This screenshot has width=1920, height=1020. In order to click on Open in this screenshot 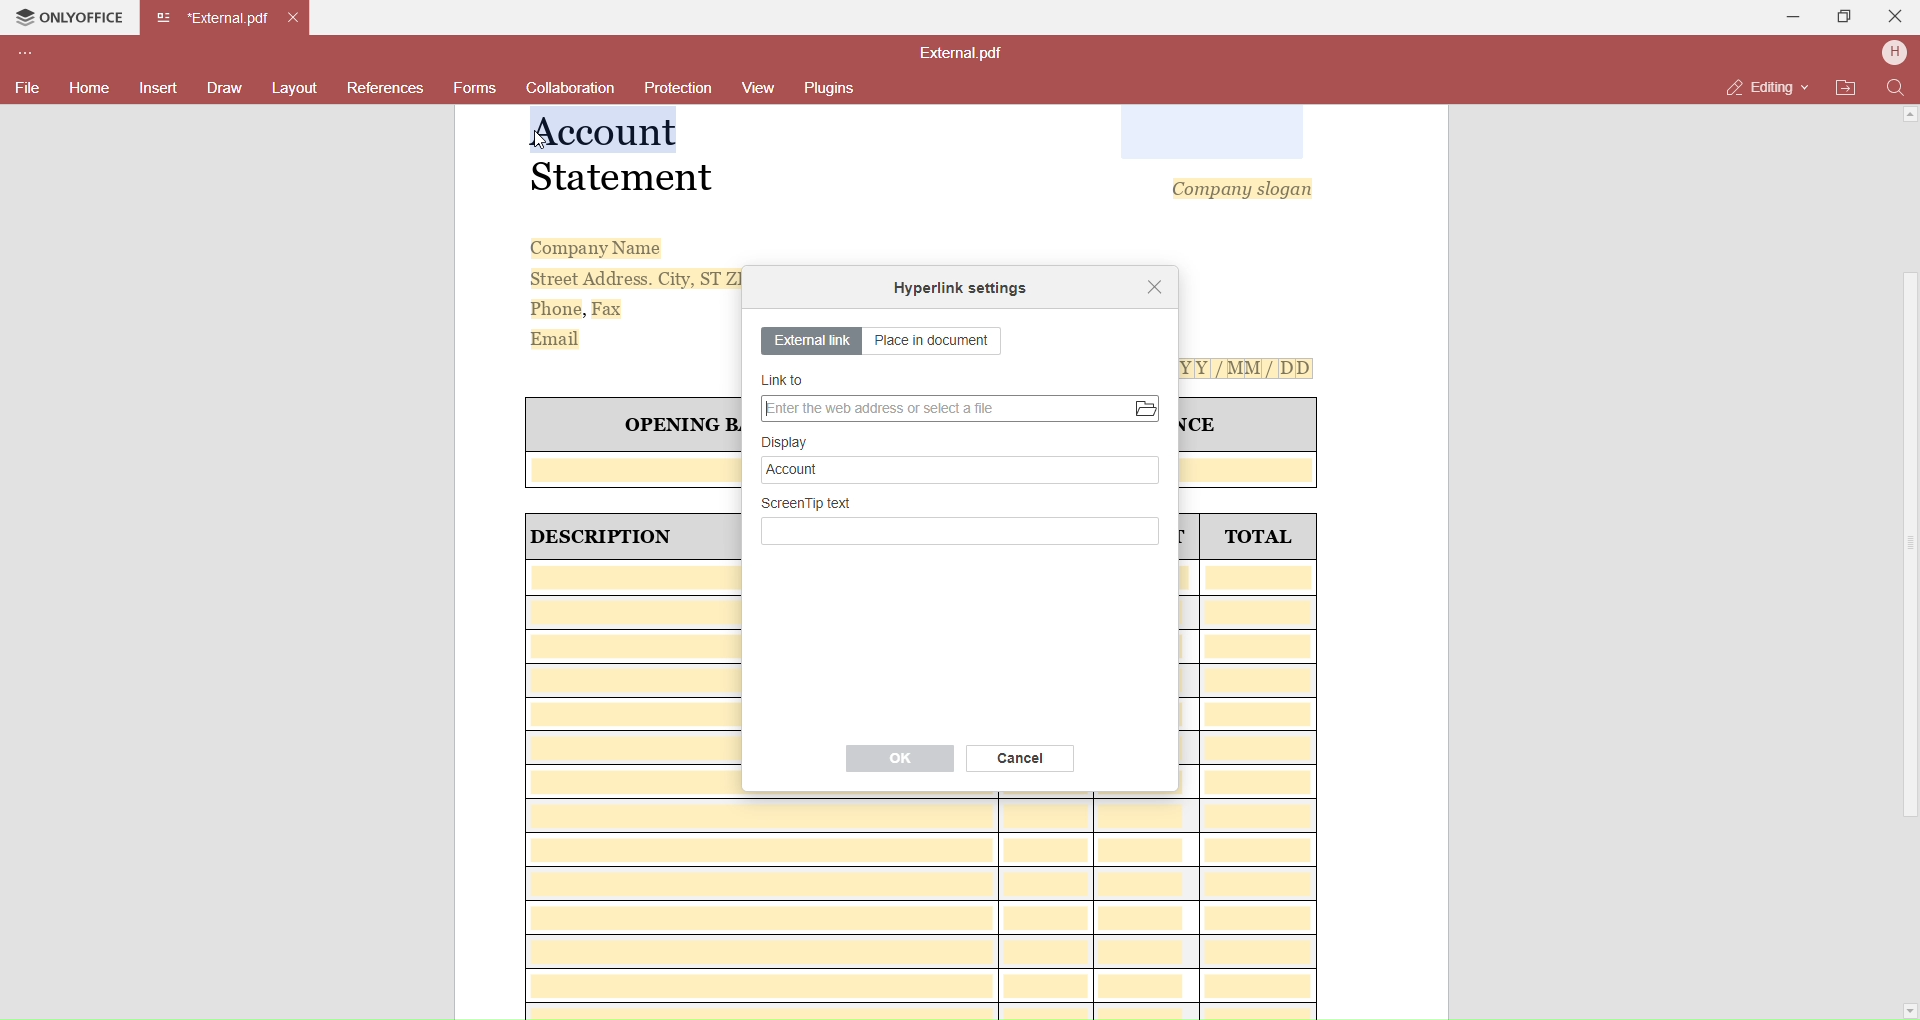, I will do `click(1150, 407)`.